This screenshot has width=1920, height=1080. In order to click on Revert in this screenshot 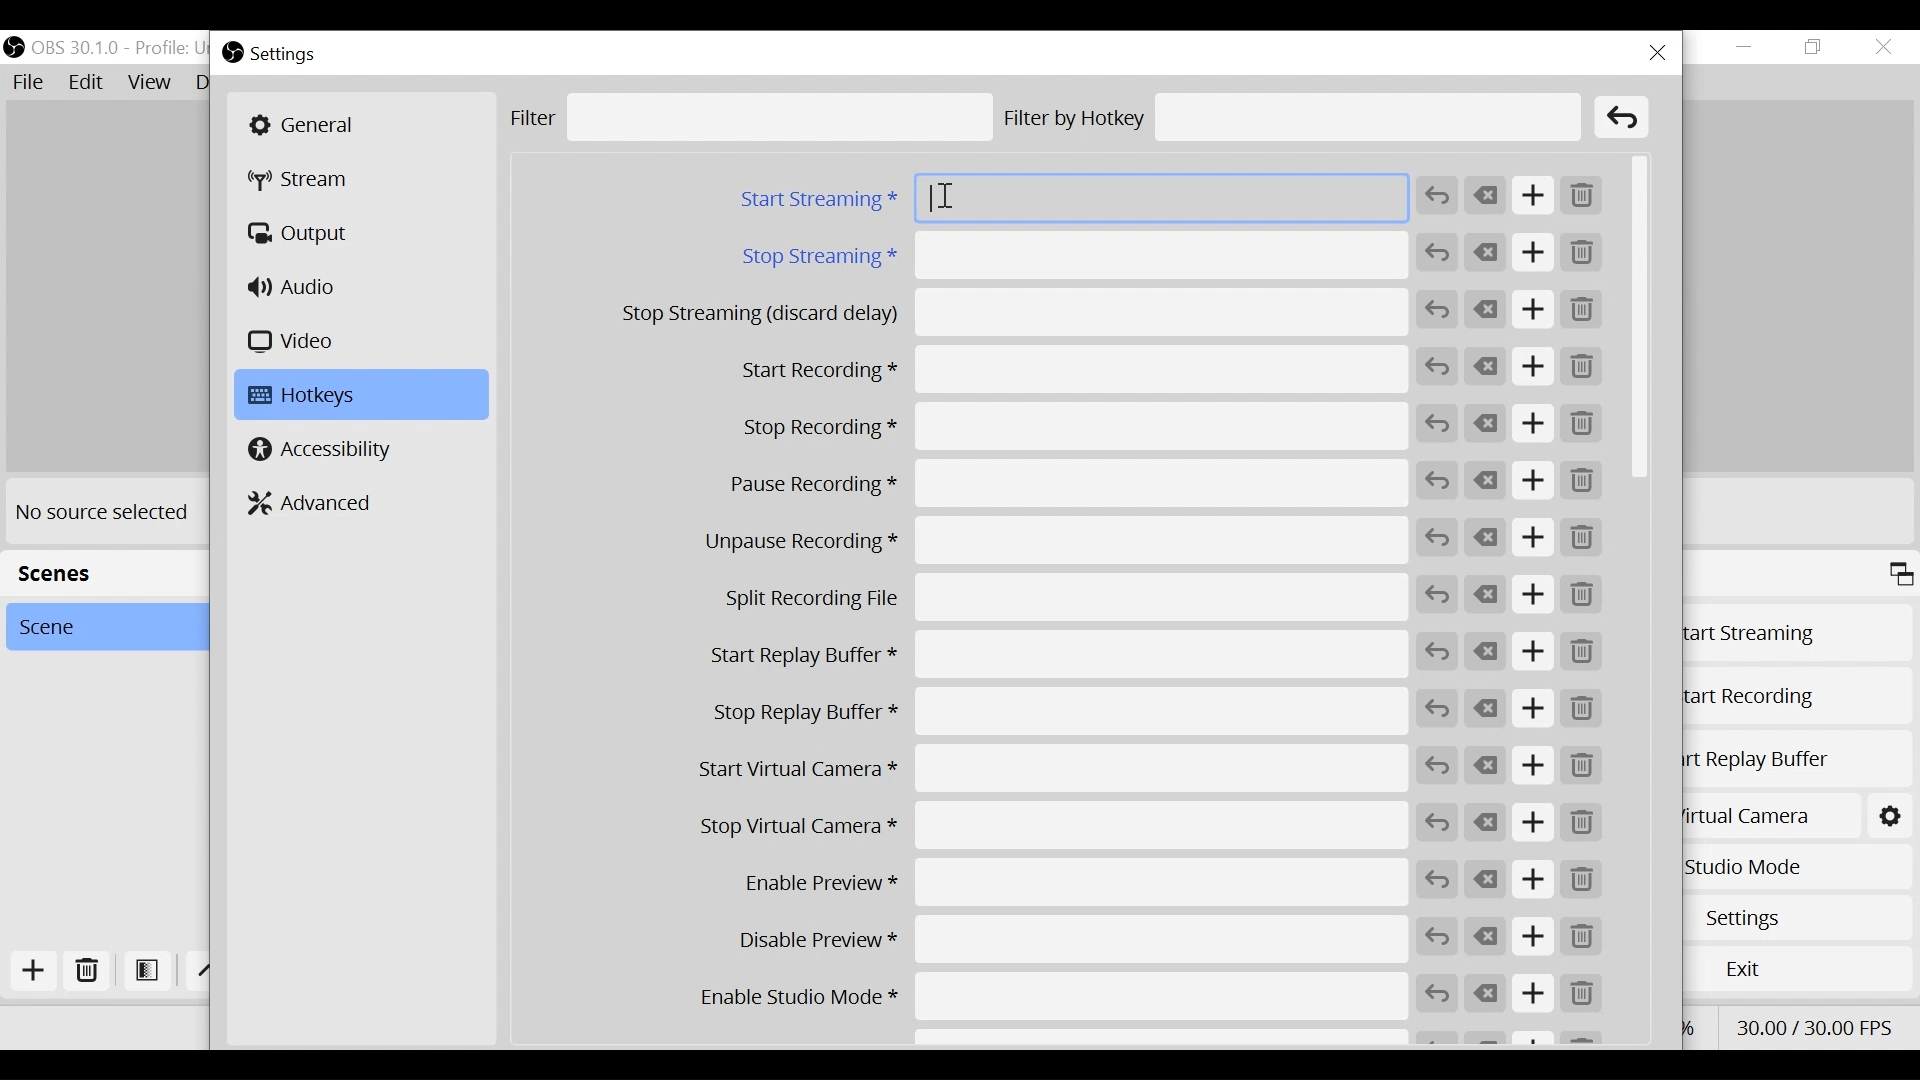, I will do `click(1438, 366)`.